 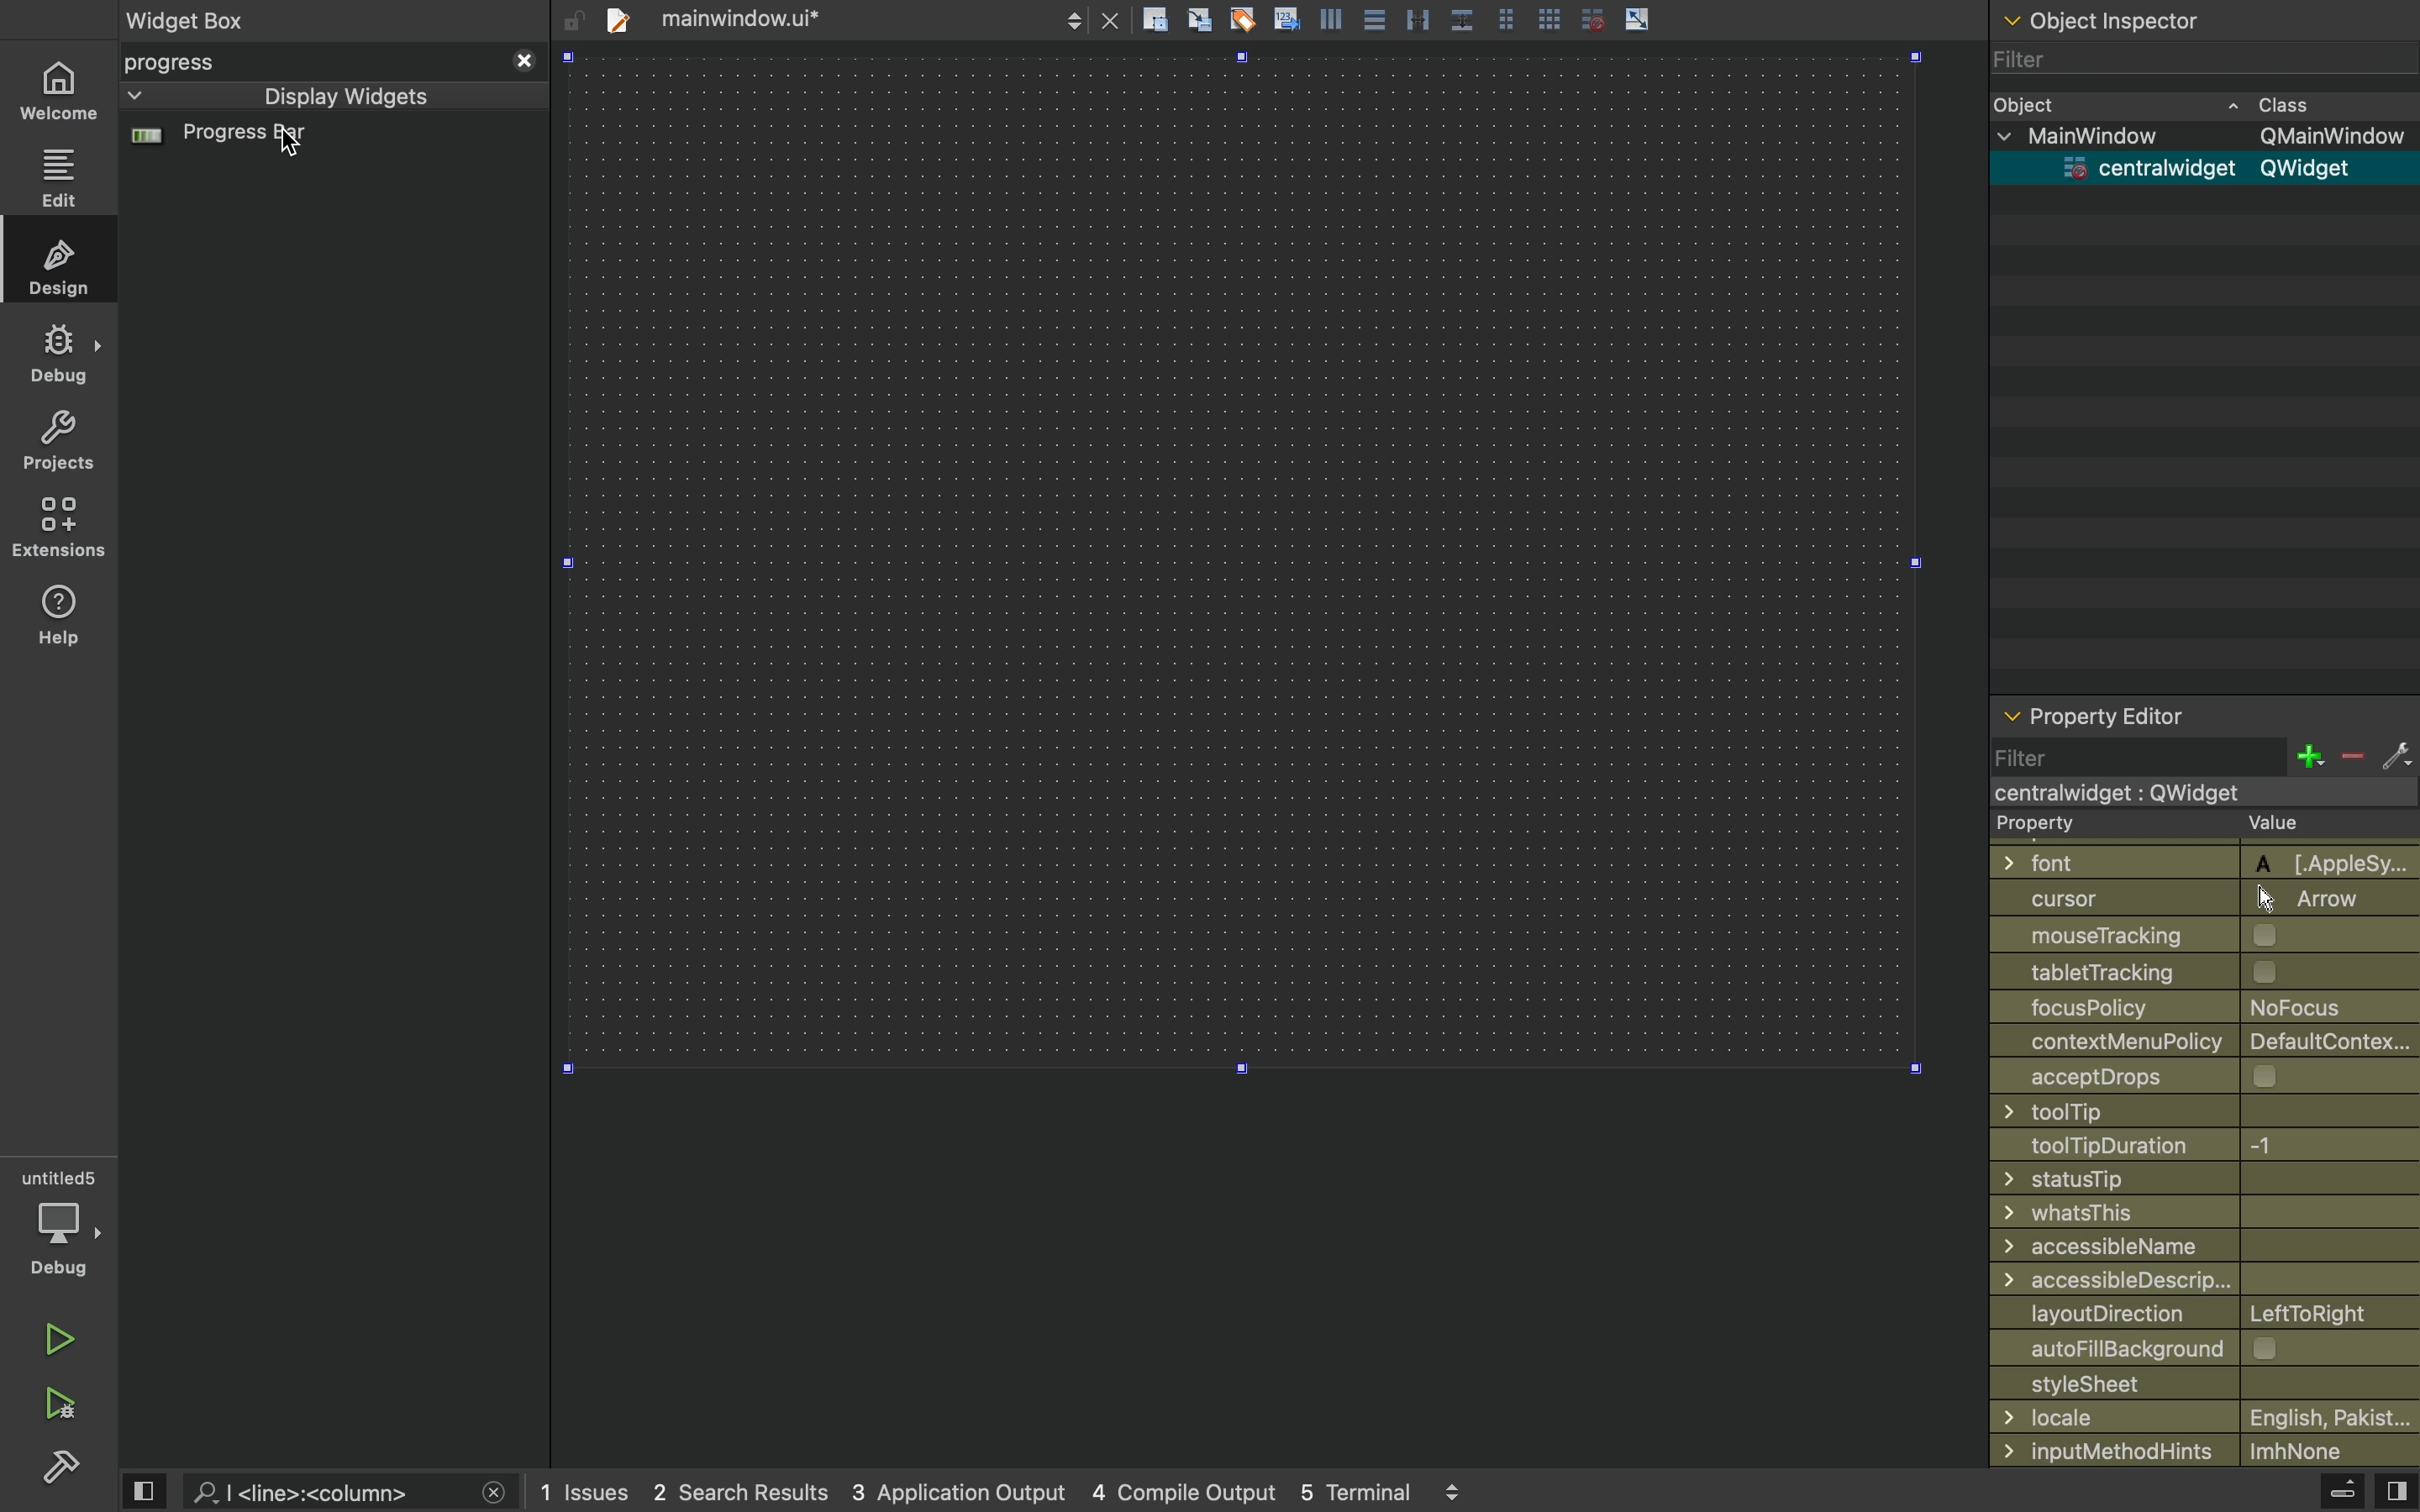 What do you see at coordinates (2206, 971) in the screenshot?
I see `tabletracking` at bounding box center [2206, 971].